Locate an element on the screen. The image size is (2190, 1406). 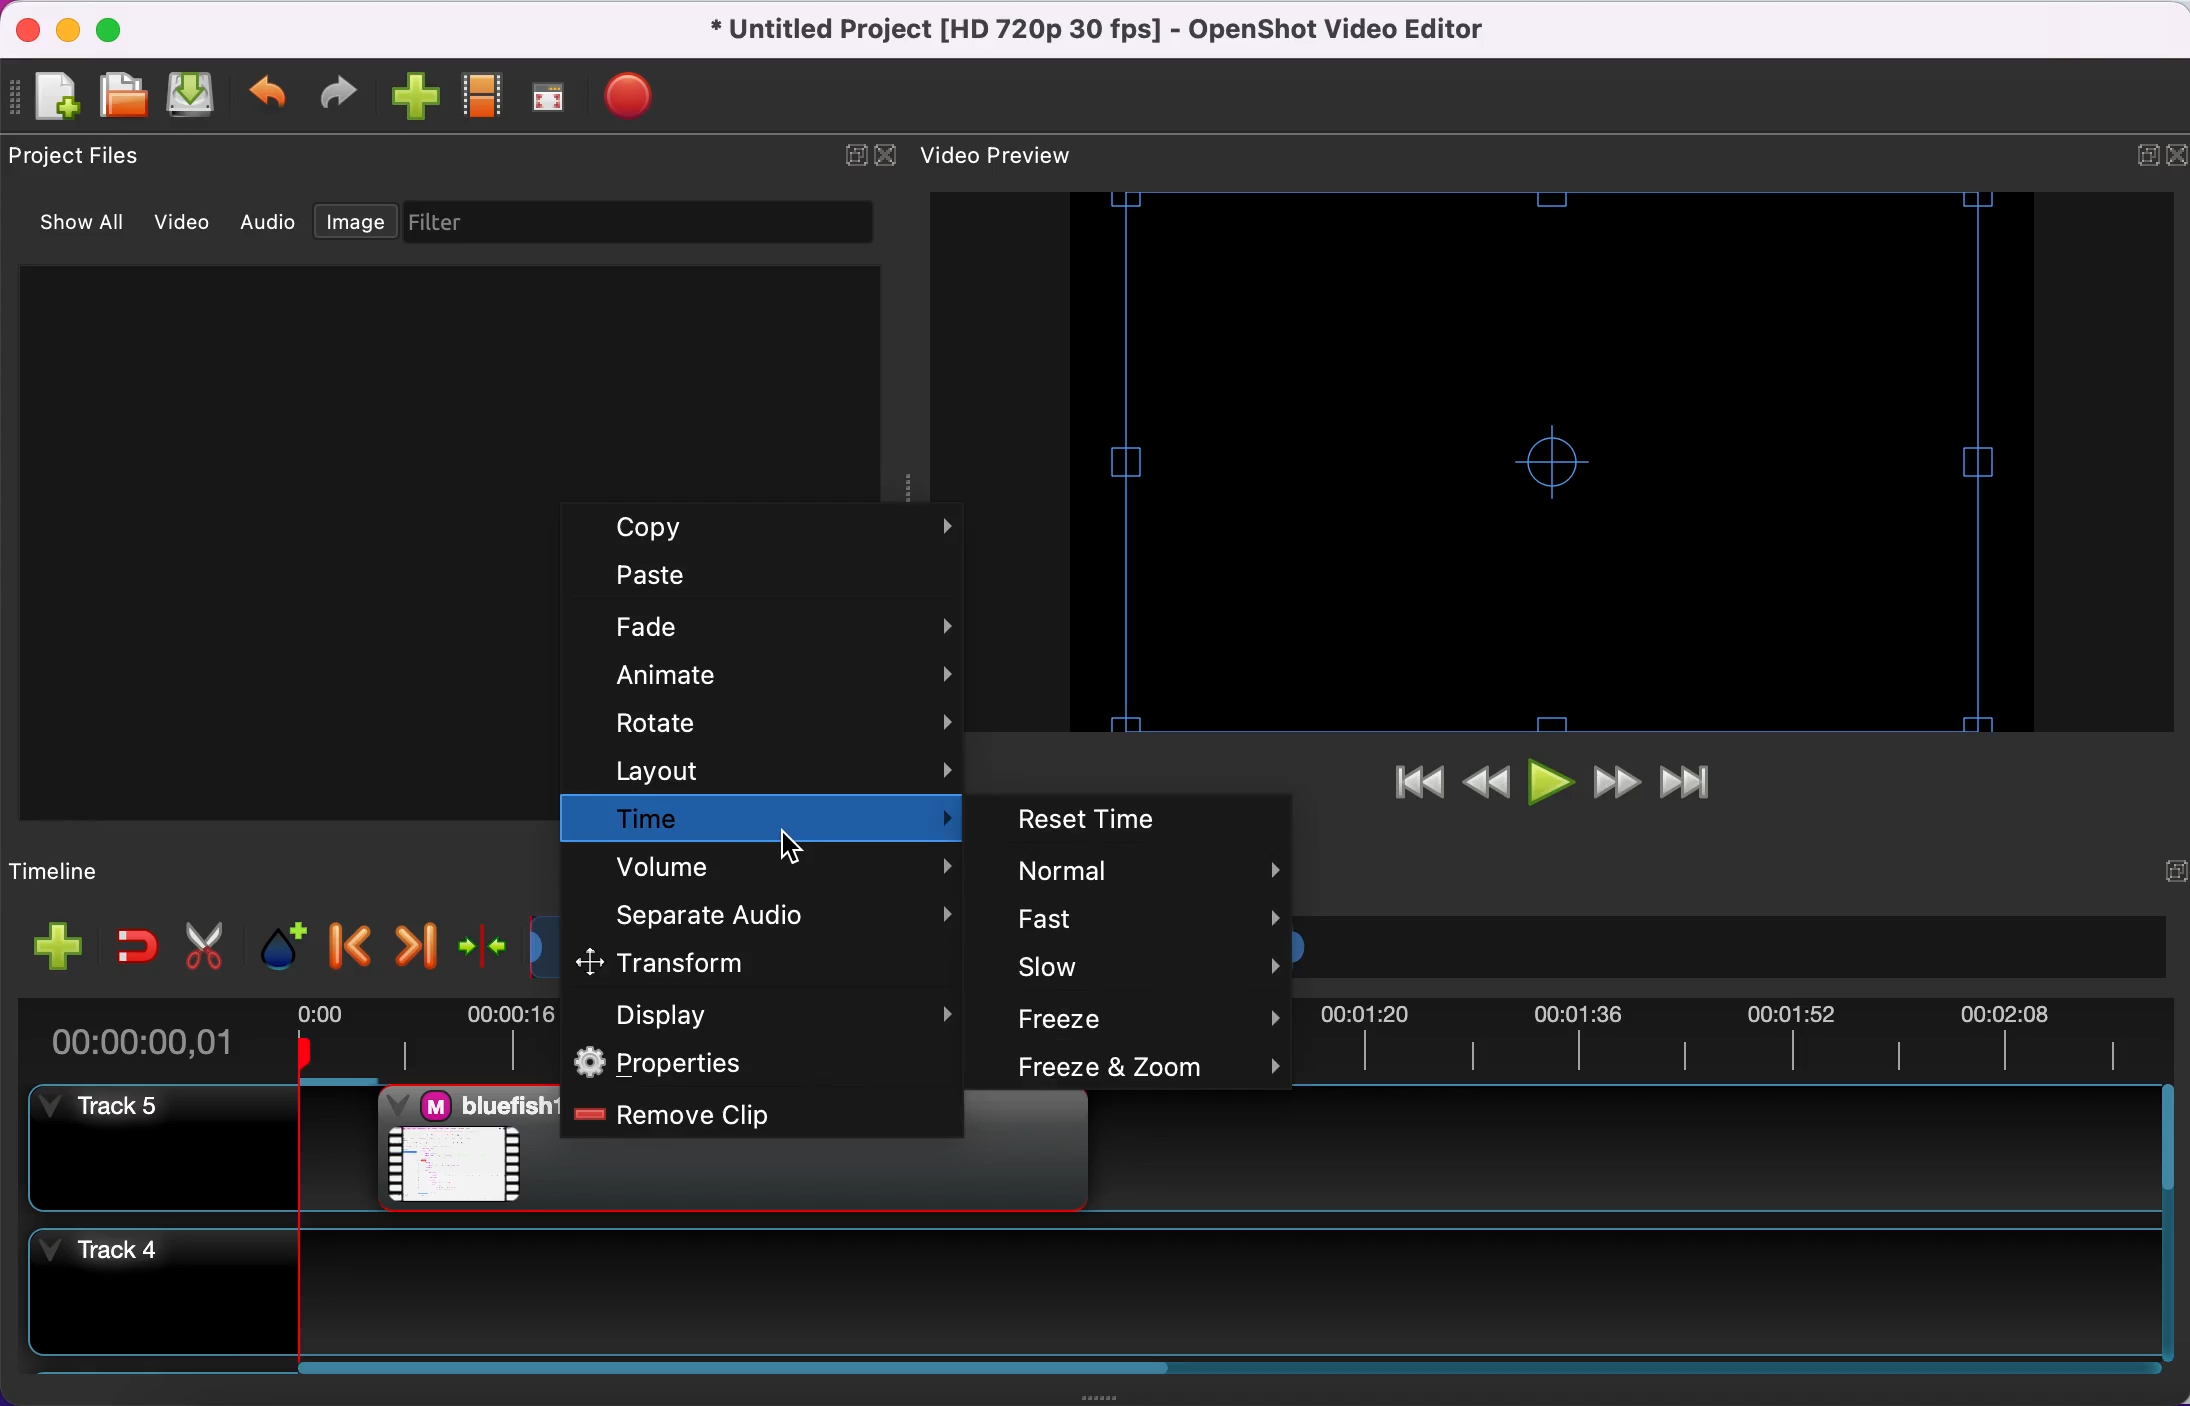
add file is located at coordinates (60, 947).